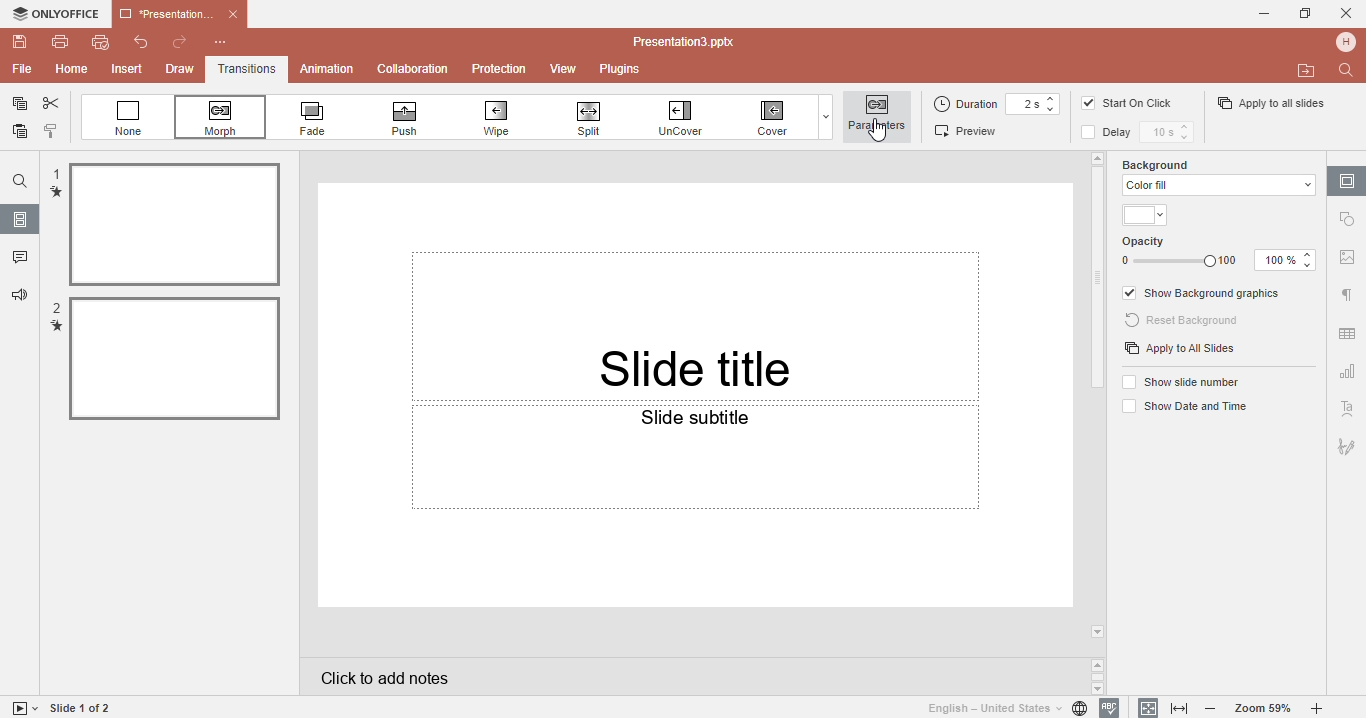 The height and width of the screenshot is (718, 1366). I want to click on Slide subtittle, so click(695, 505).